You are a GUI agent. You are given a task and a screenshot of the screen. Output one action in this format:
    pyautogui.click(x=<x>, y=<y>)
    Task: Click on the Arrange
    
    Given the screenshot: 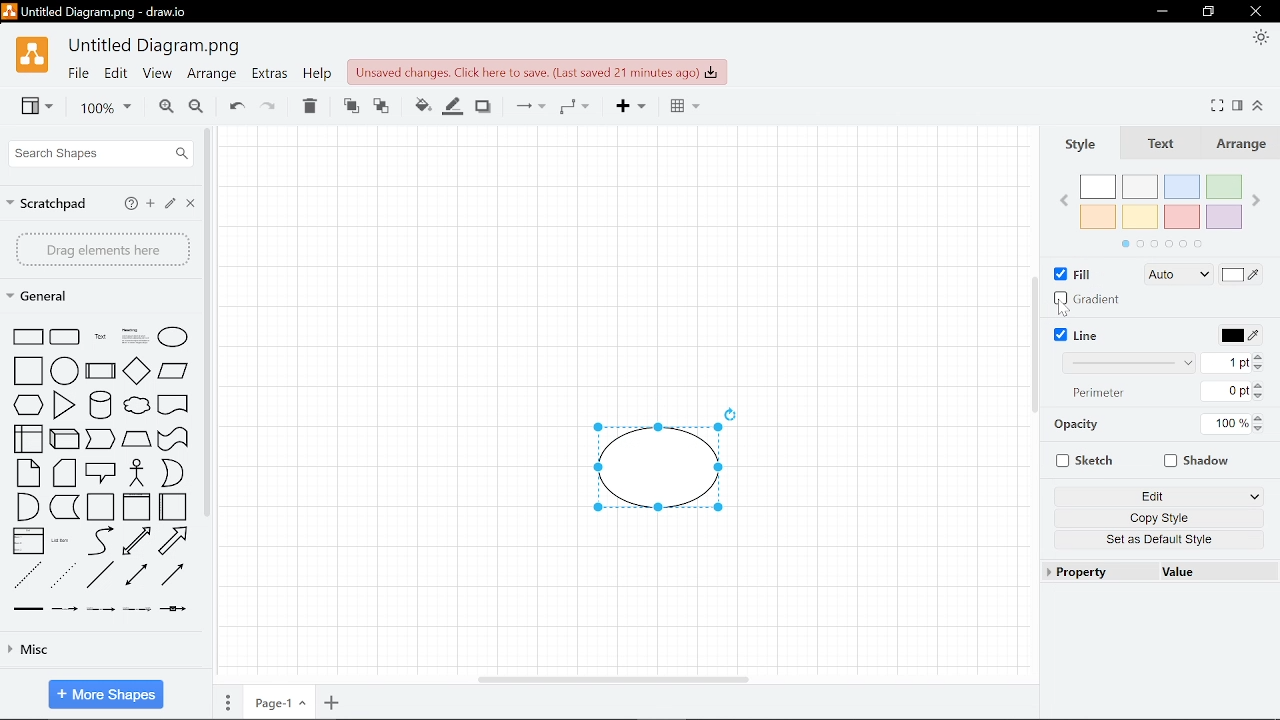 What is the action you would take?
    pyautogui.click(x=1239, y=145)
    